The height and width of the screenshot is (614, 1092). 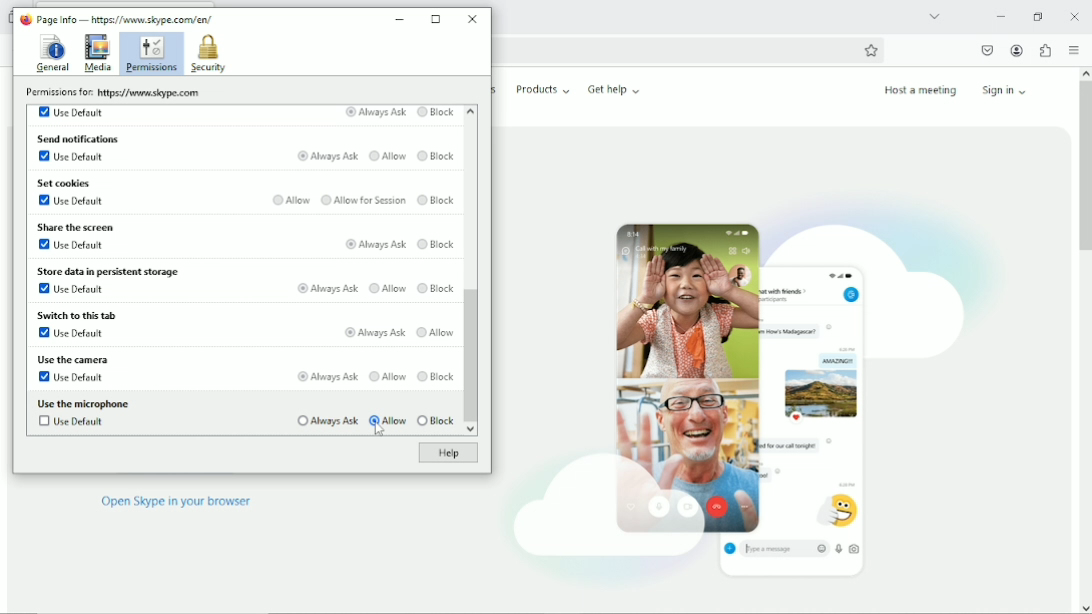 What do you see at coordinates (1037, 16) in the screenshot?
I see `Restore down` at bounding box center [1037, 16].